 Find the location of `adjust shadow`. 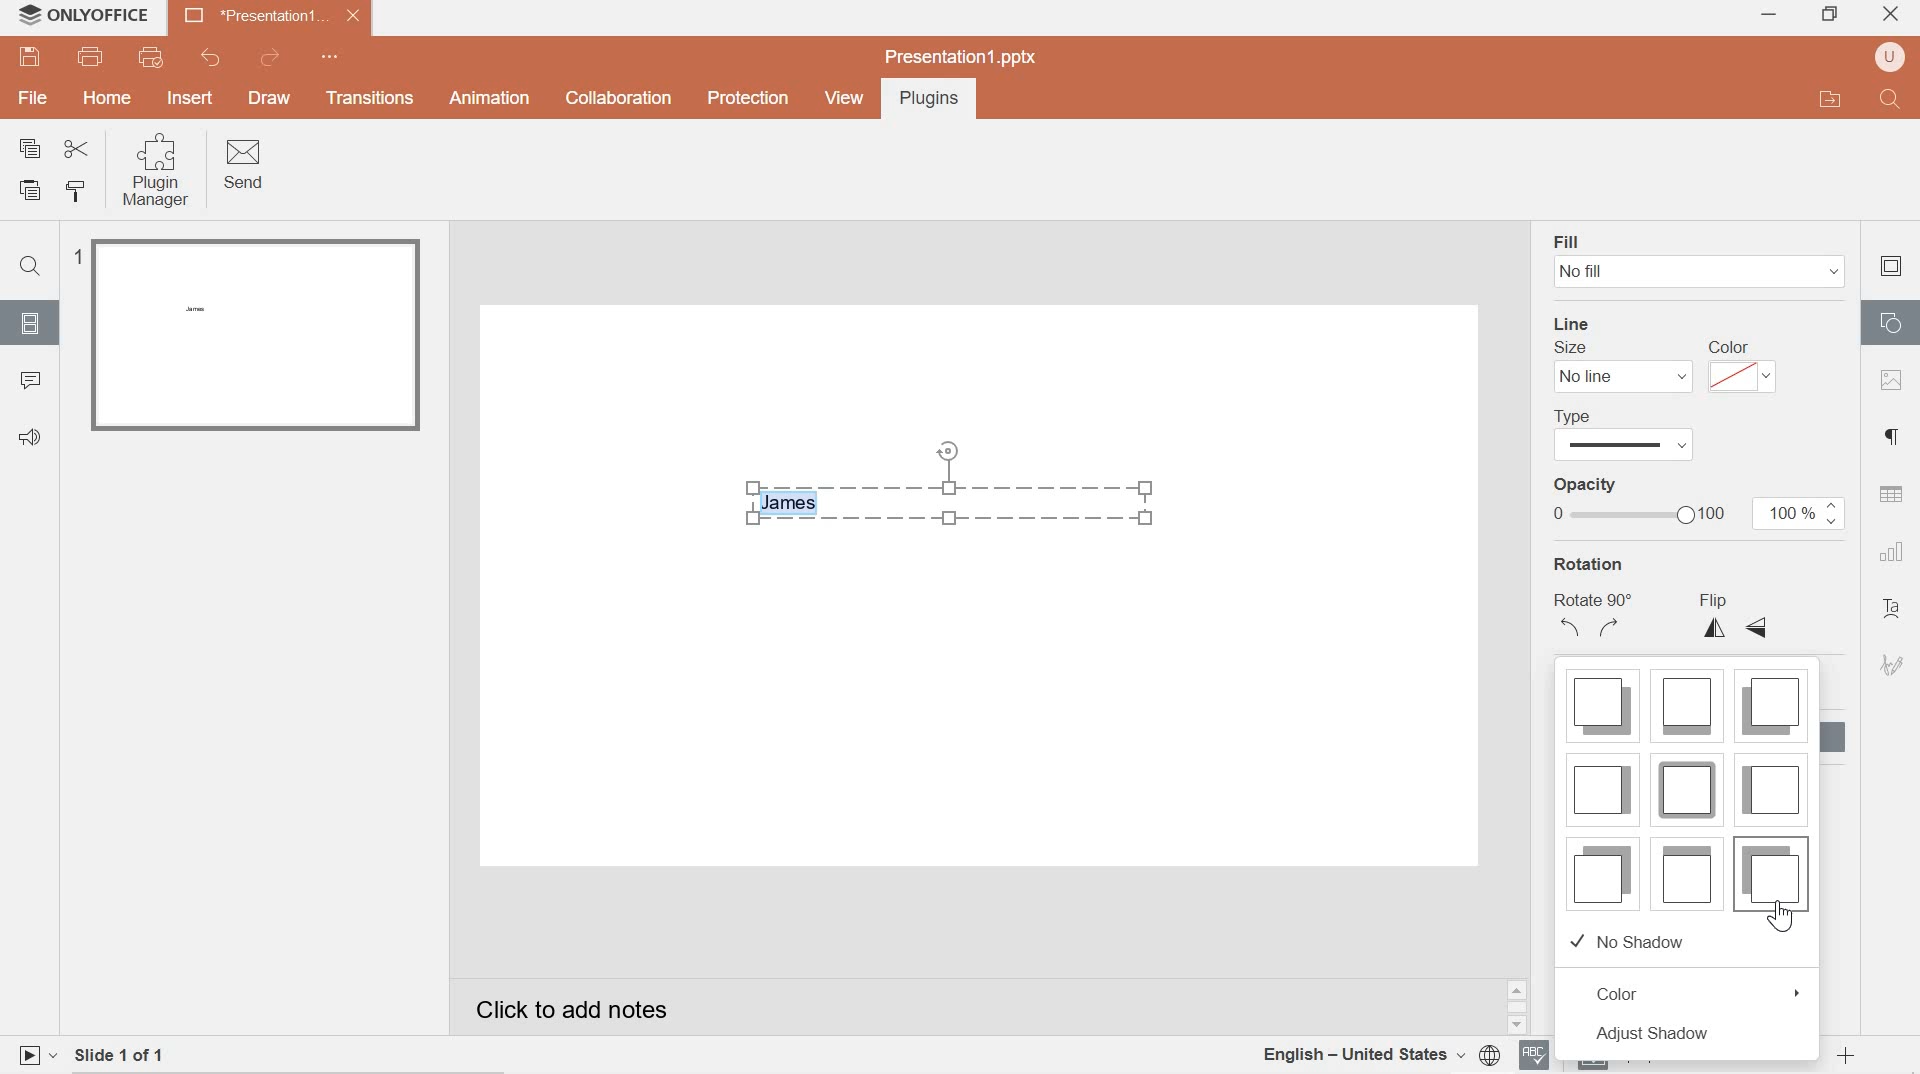

adjust shadow is located at coordinates (1692, 1034).